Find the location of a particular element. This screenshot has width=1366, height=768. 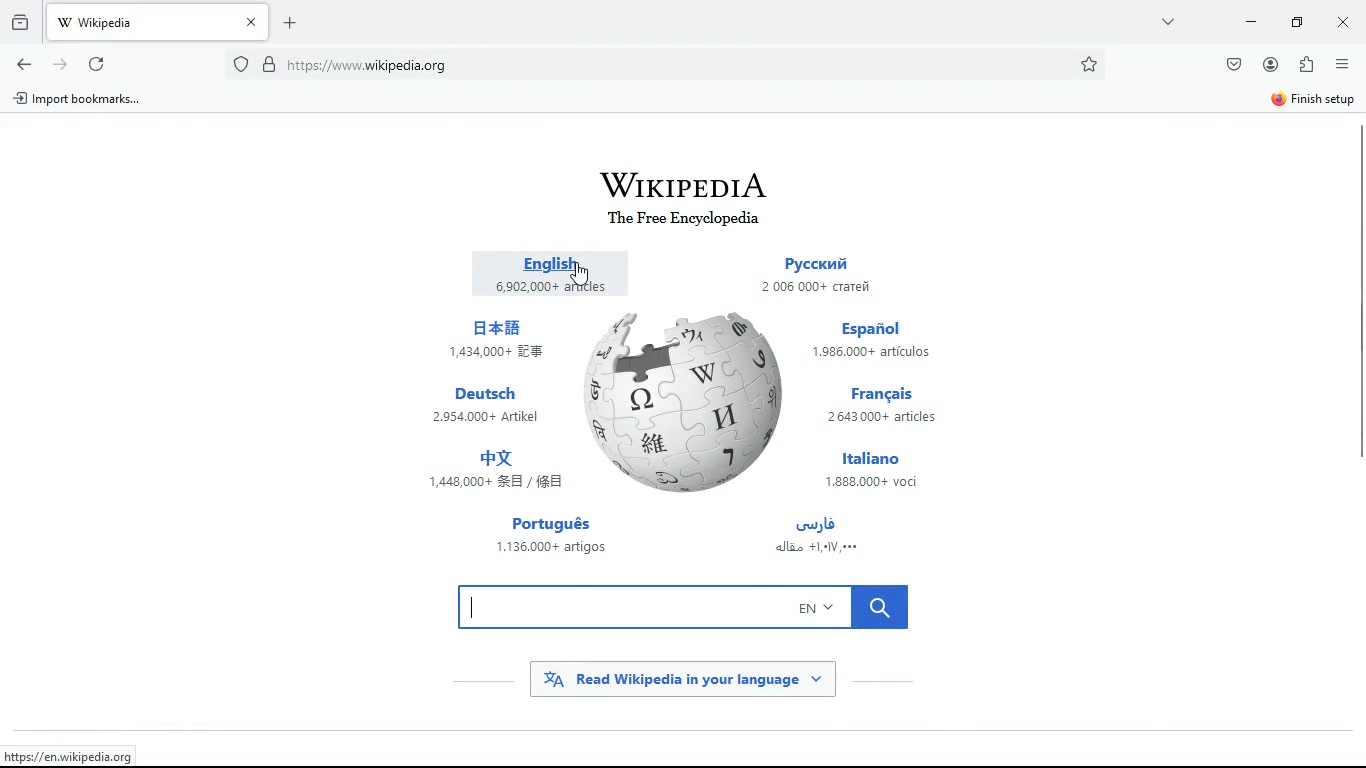

import bookmarks... is located at coordinates (83, 99).